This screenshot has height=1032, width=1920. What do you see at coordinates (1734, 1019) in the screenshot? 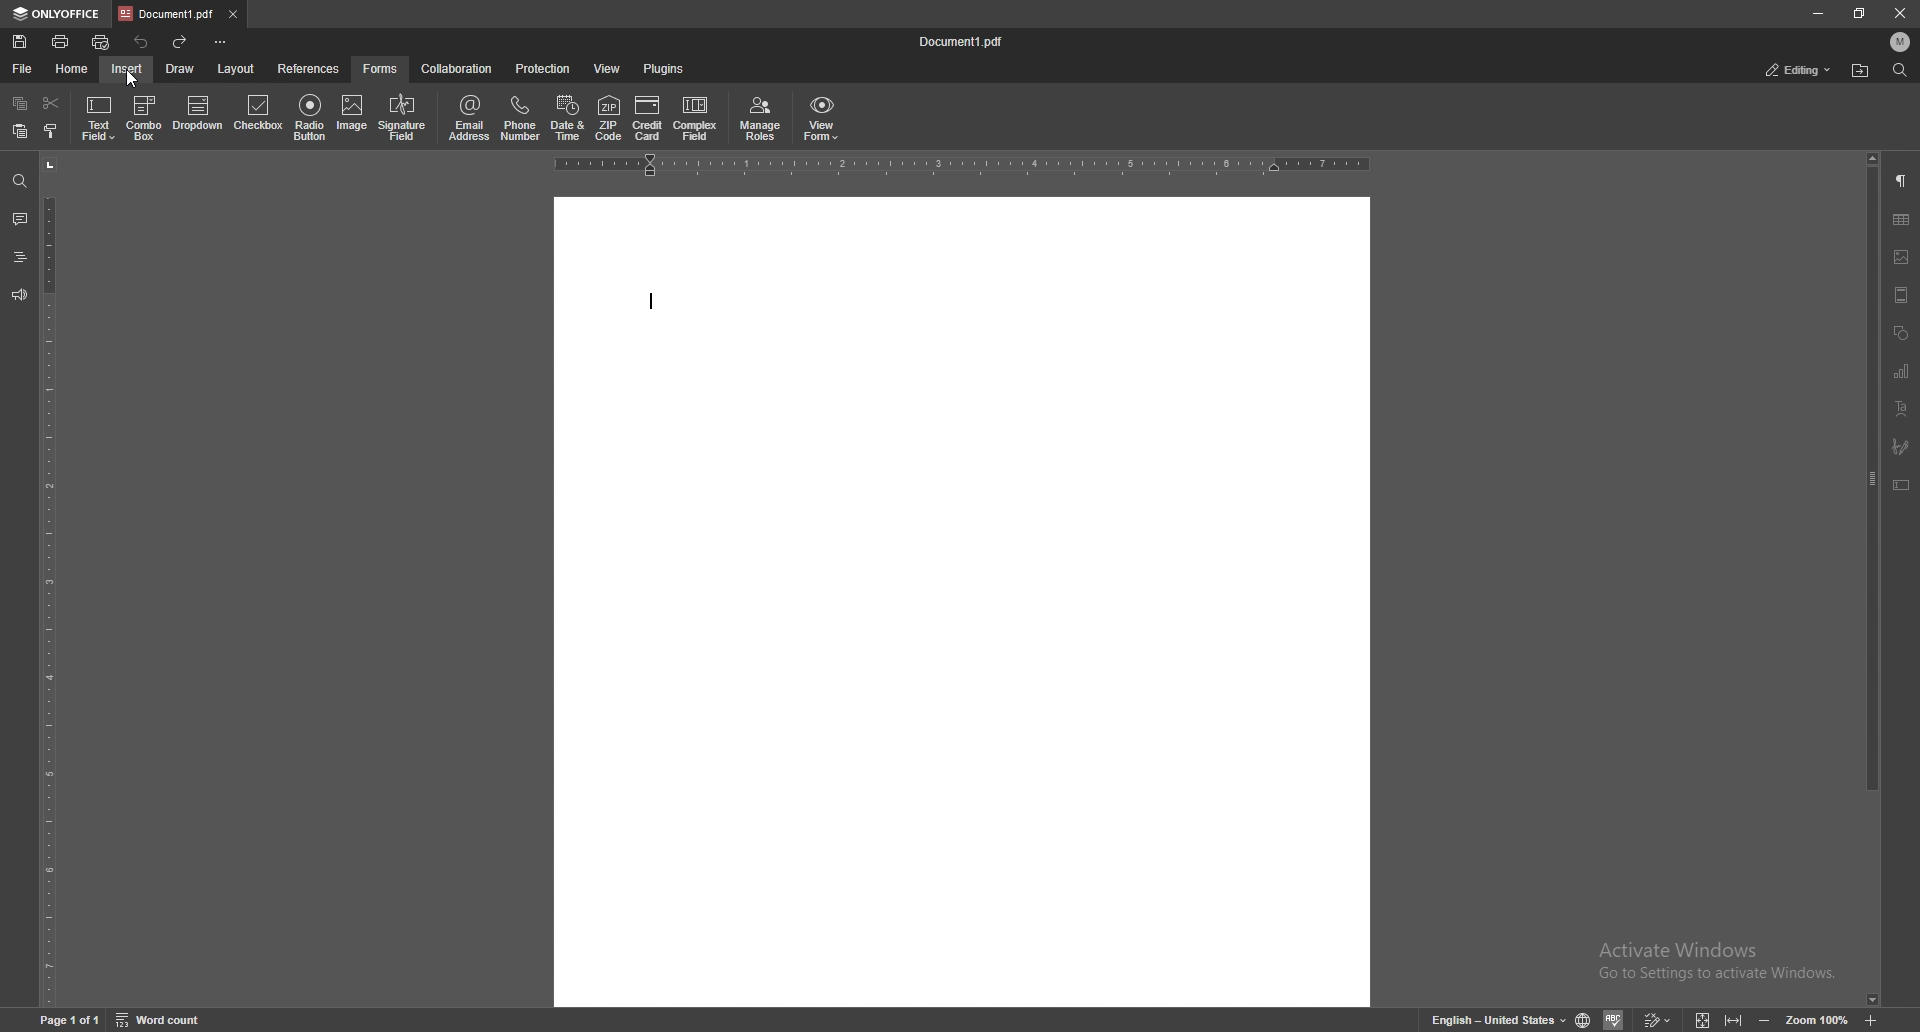
I see `fit to width` at bounding box center [1734, 1019].